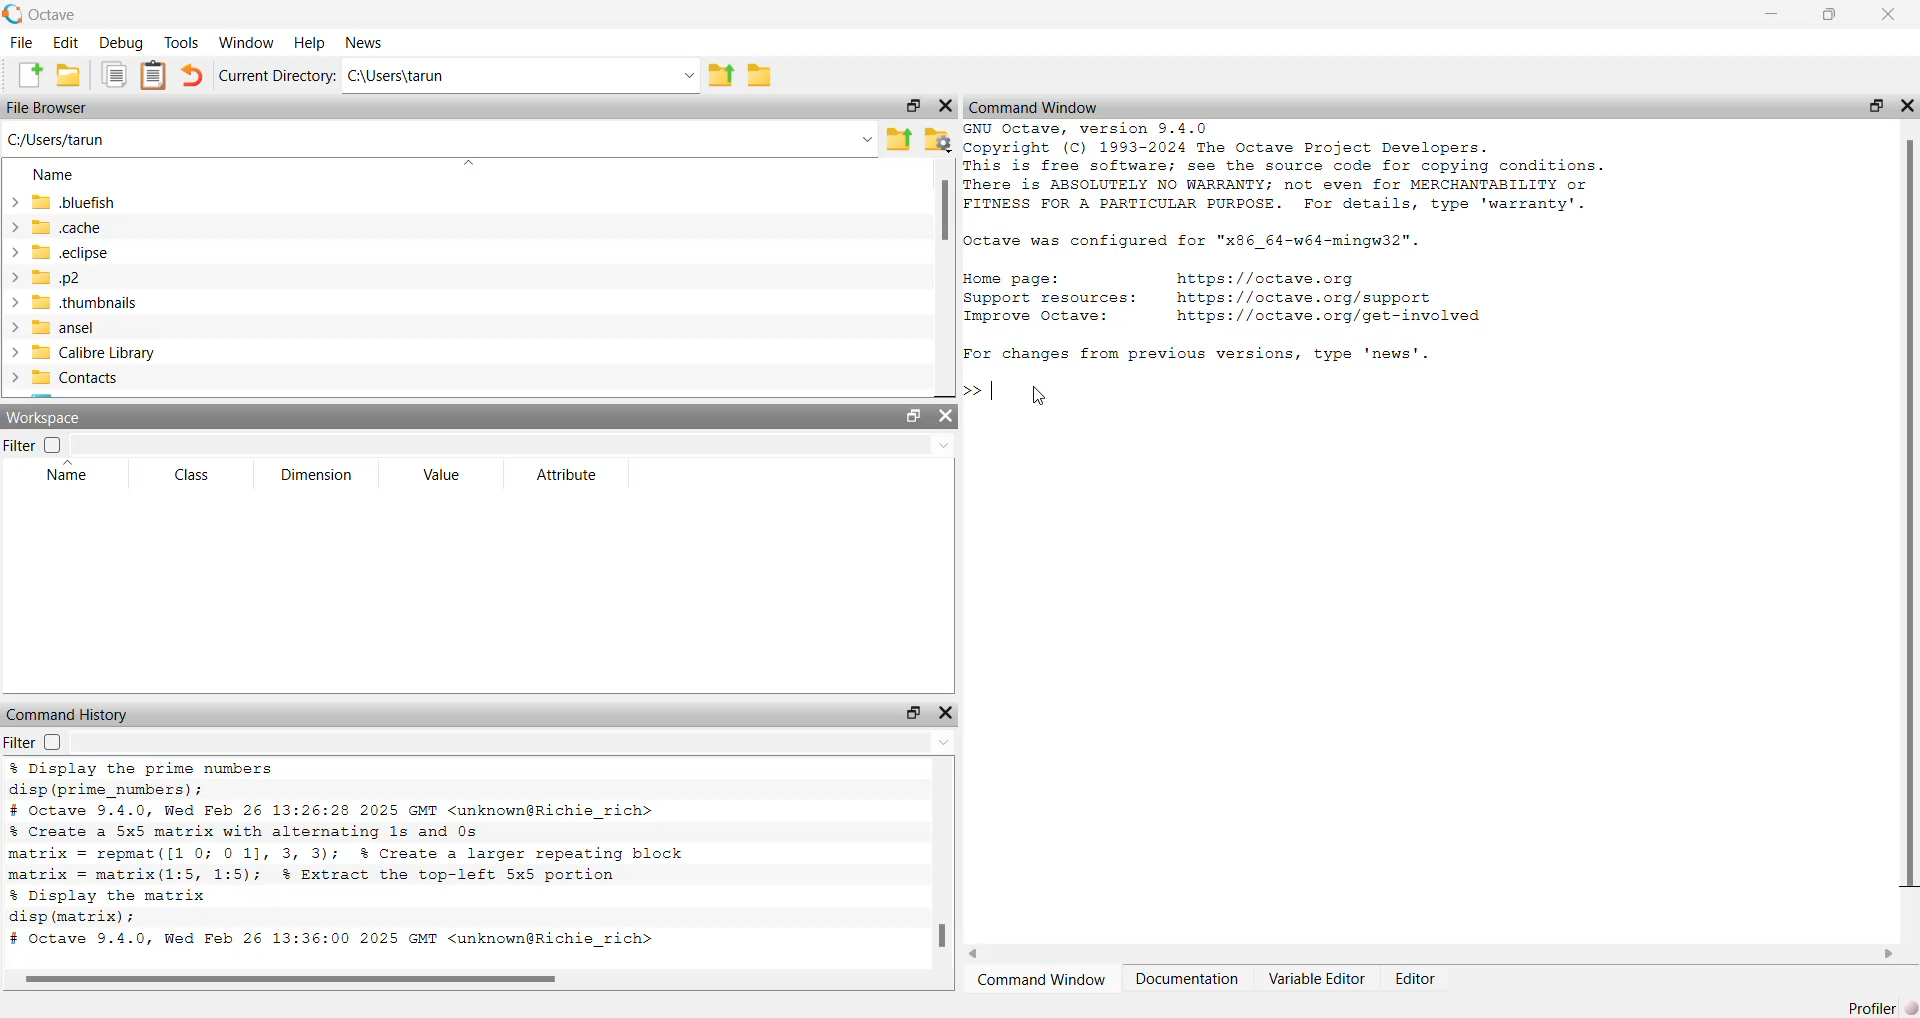  What do you see at coordinates (38, 444) in the screenshot?
I see `filter` at bounding box center [38, 444].